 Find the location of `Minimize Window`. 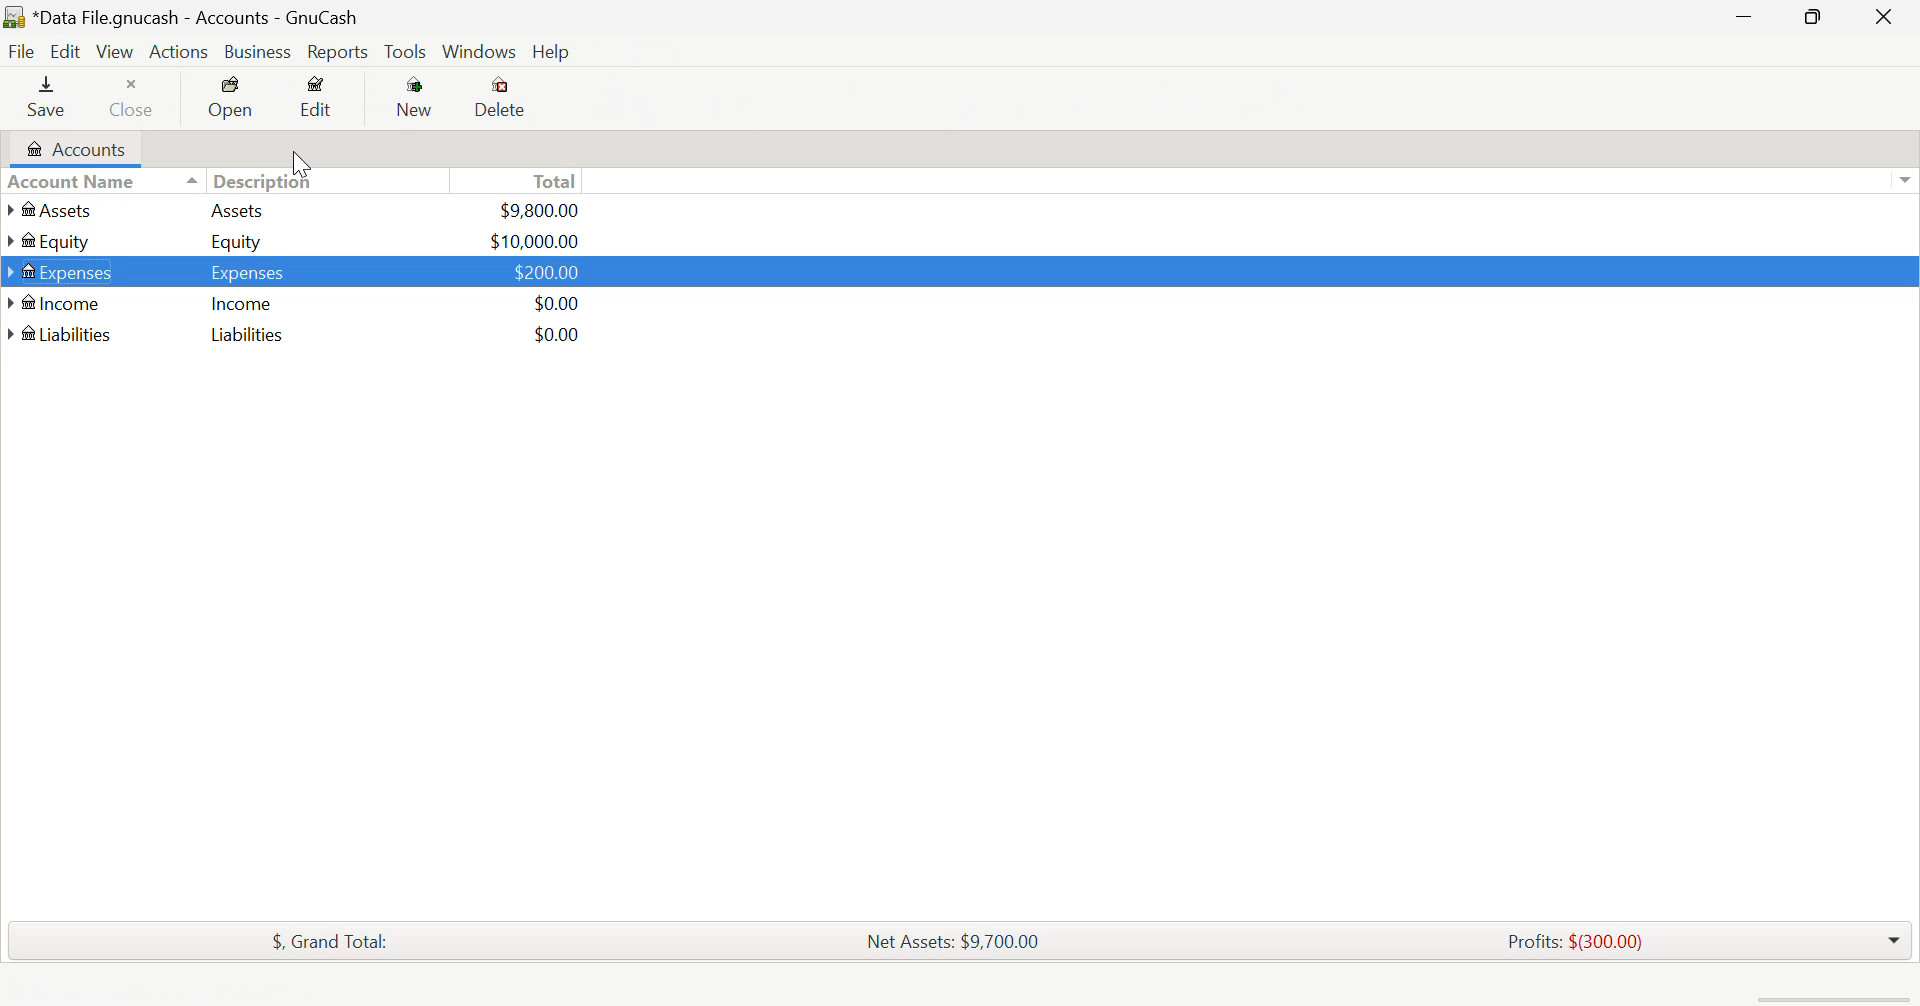

Minimize Window is located at coordinates (1816, 17).